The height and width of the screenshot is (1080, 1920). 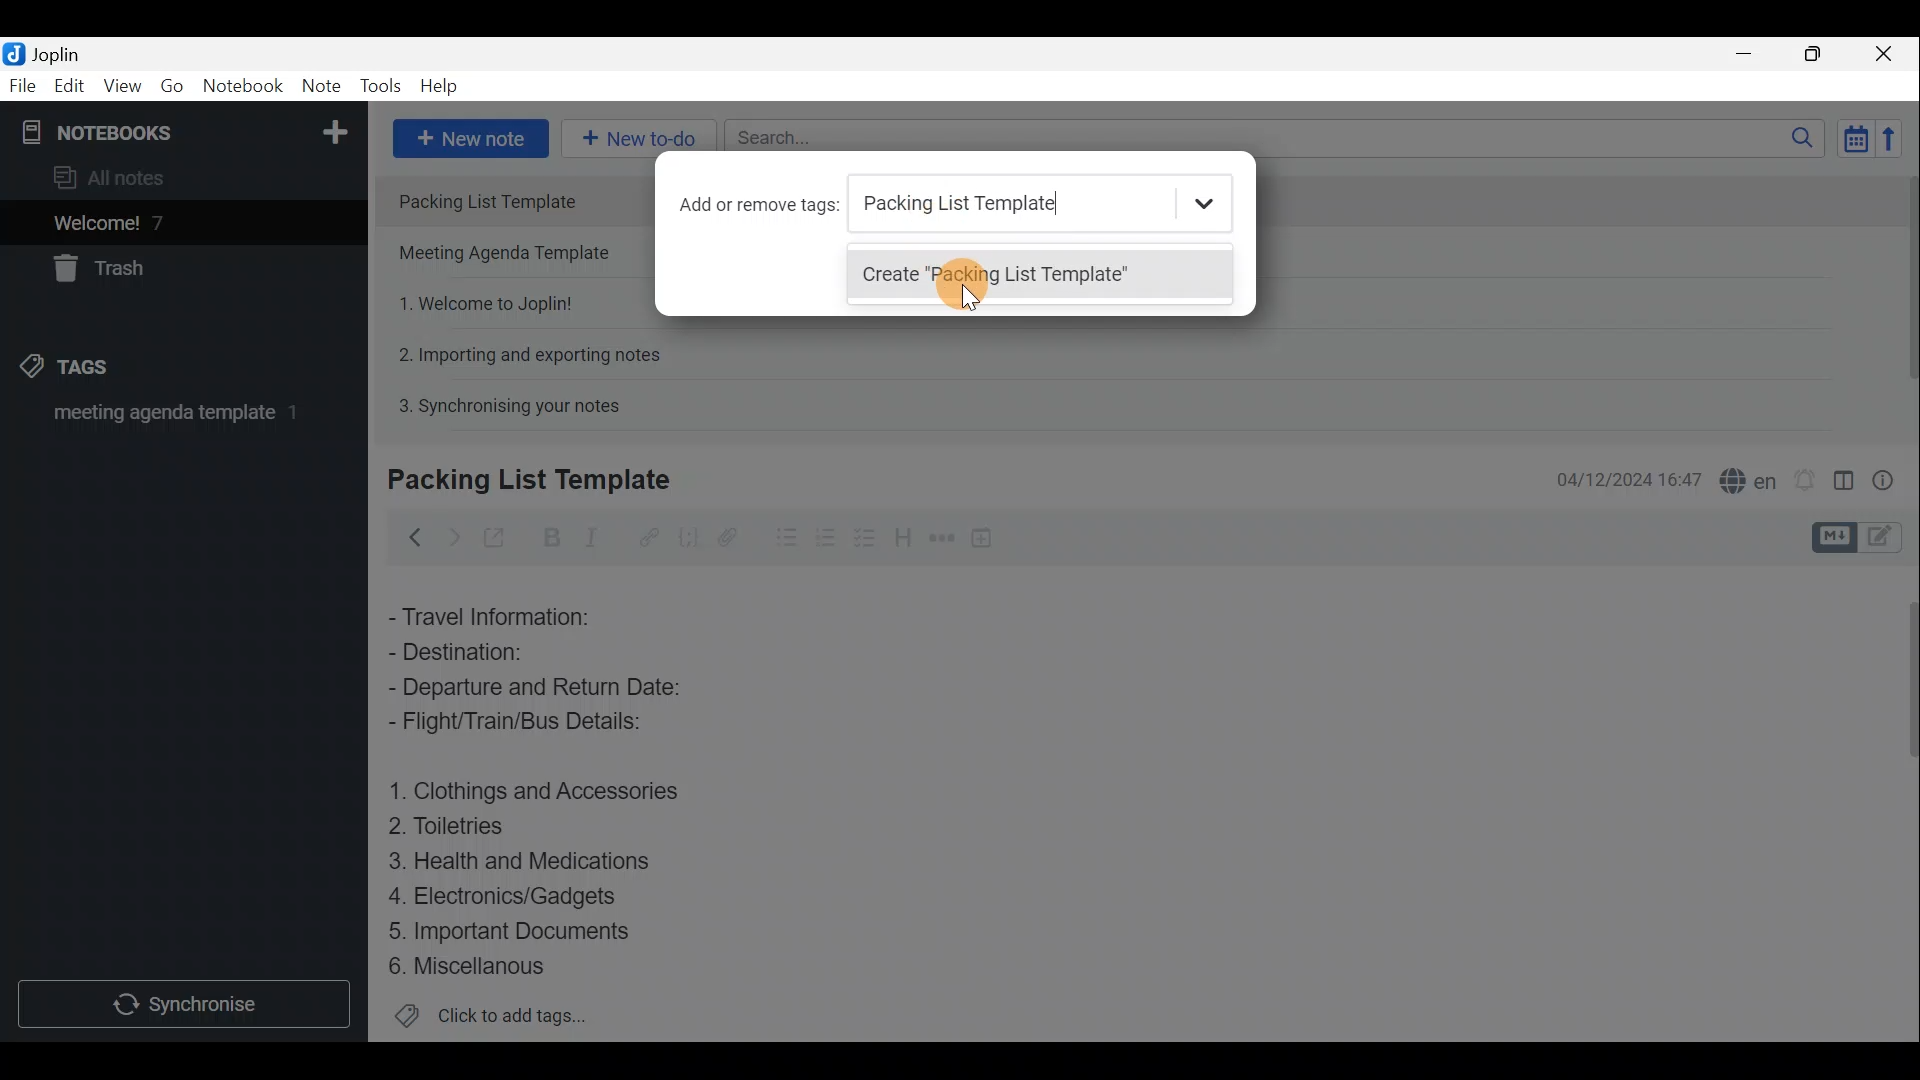 I want to click on Joplin, so click(x=47, y=53).